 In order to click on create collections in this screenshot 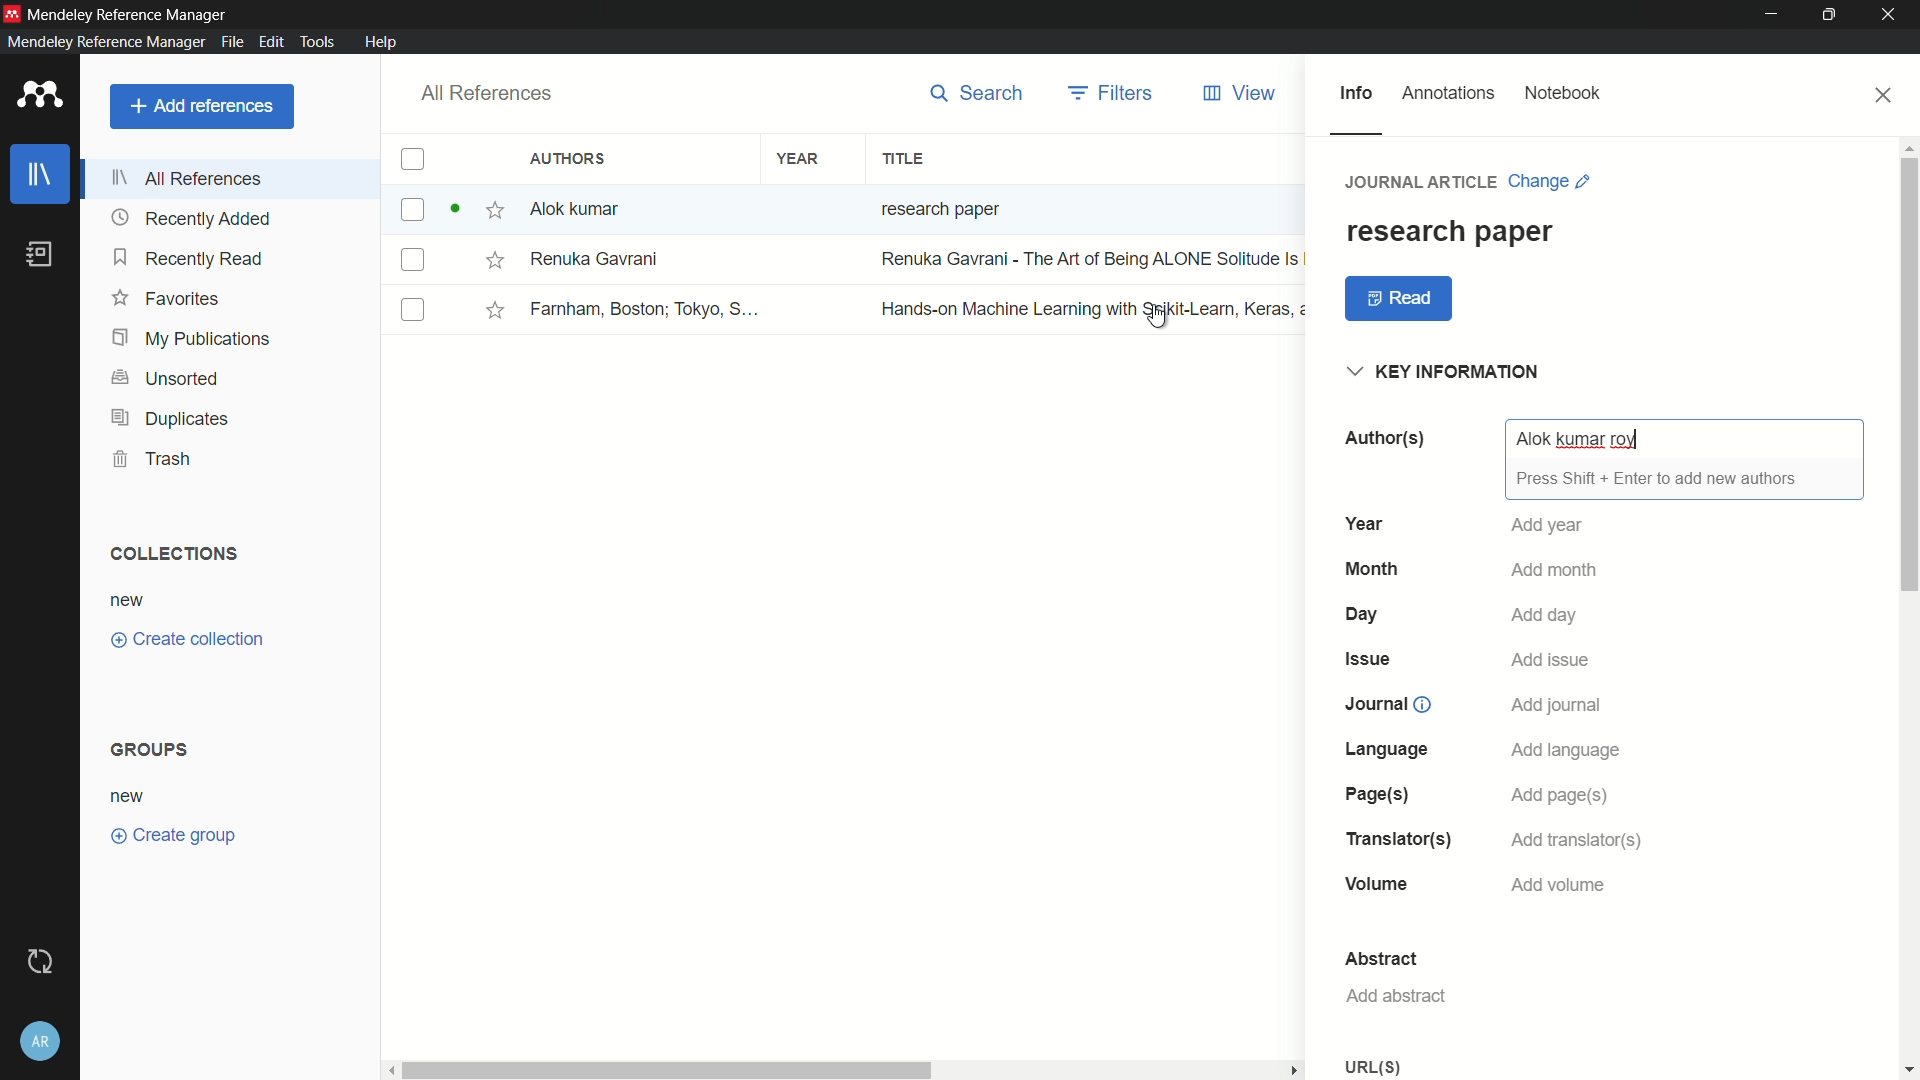, I will do `click(187, 640)`.